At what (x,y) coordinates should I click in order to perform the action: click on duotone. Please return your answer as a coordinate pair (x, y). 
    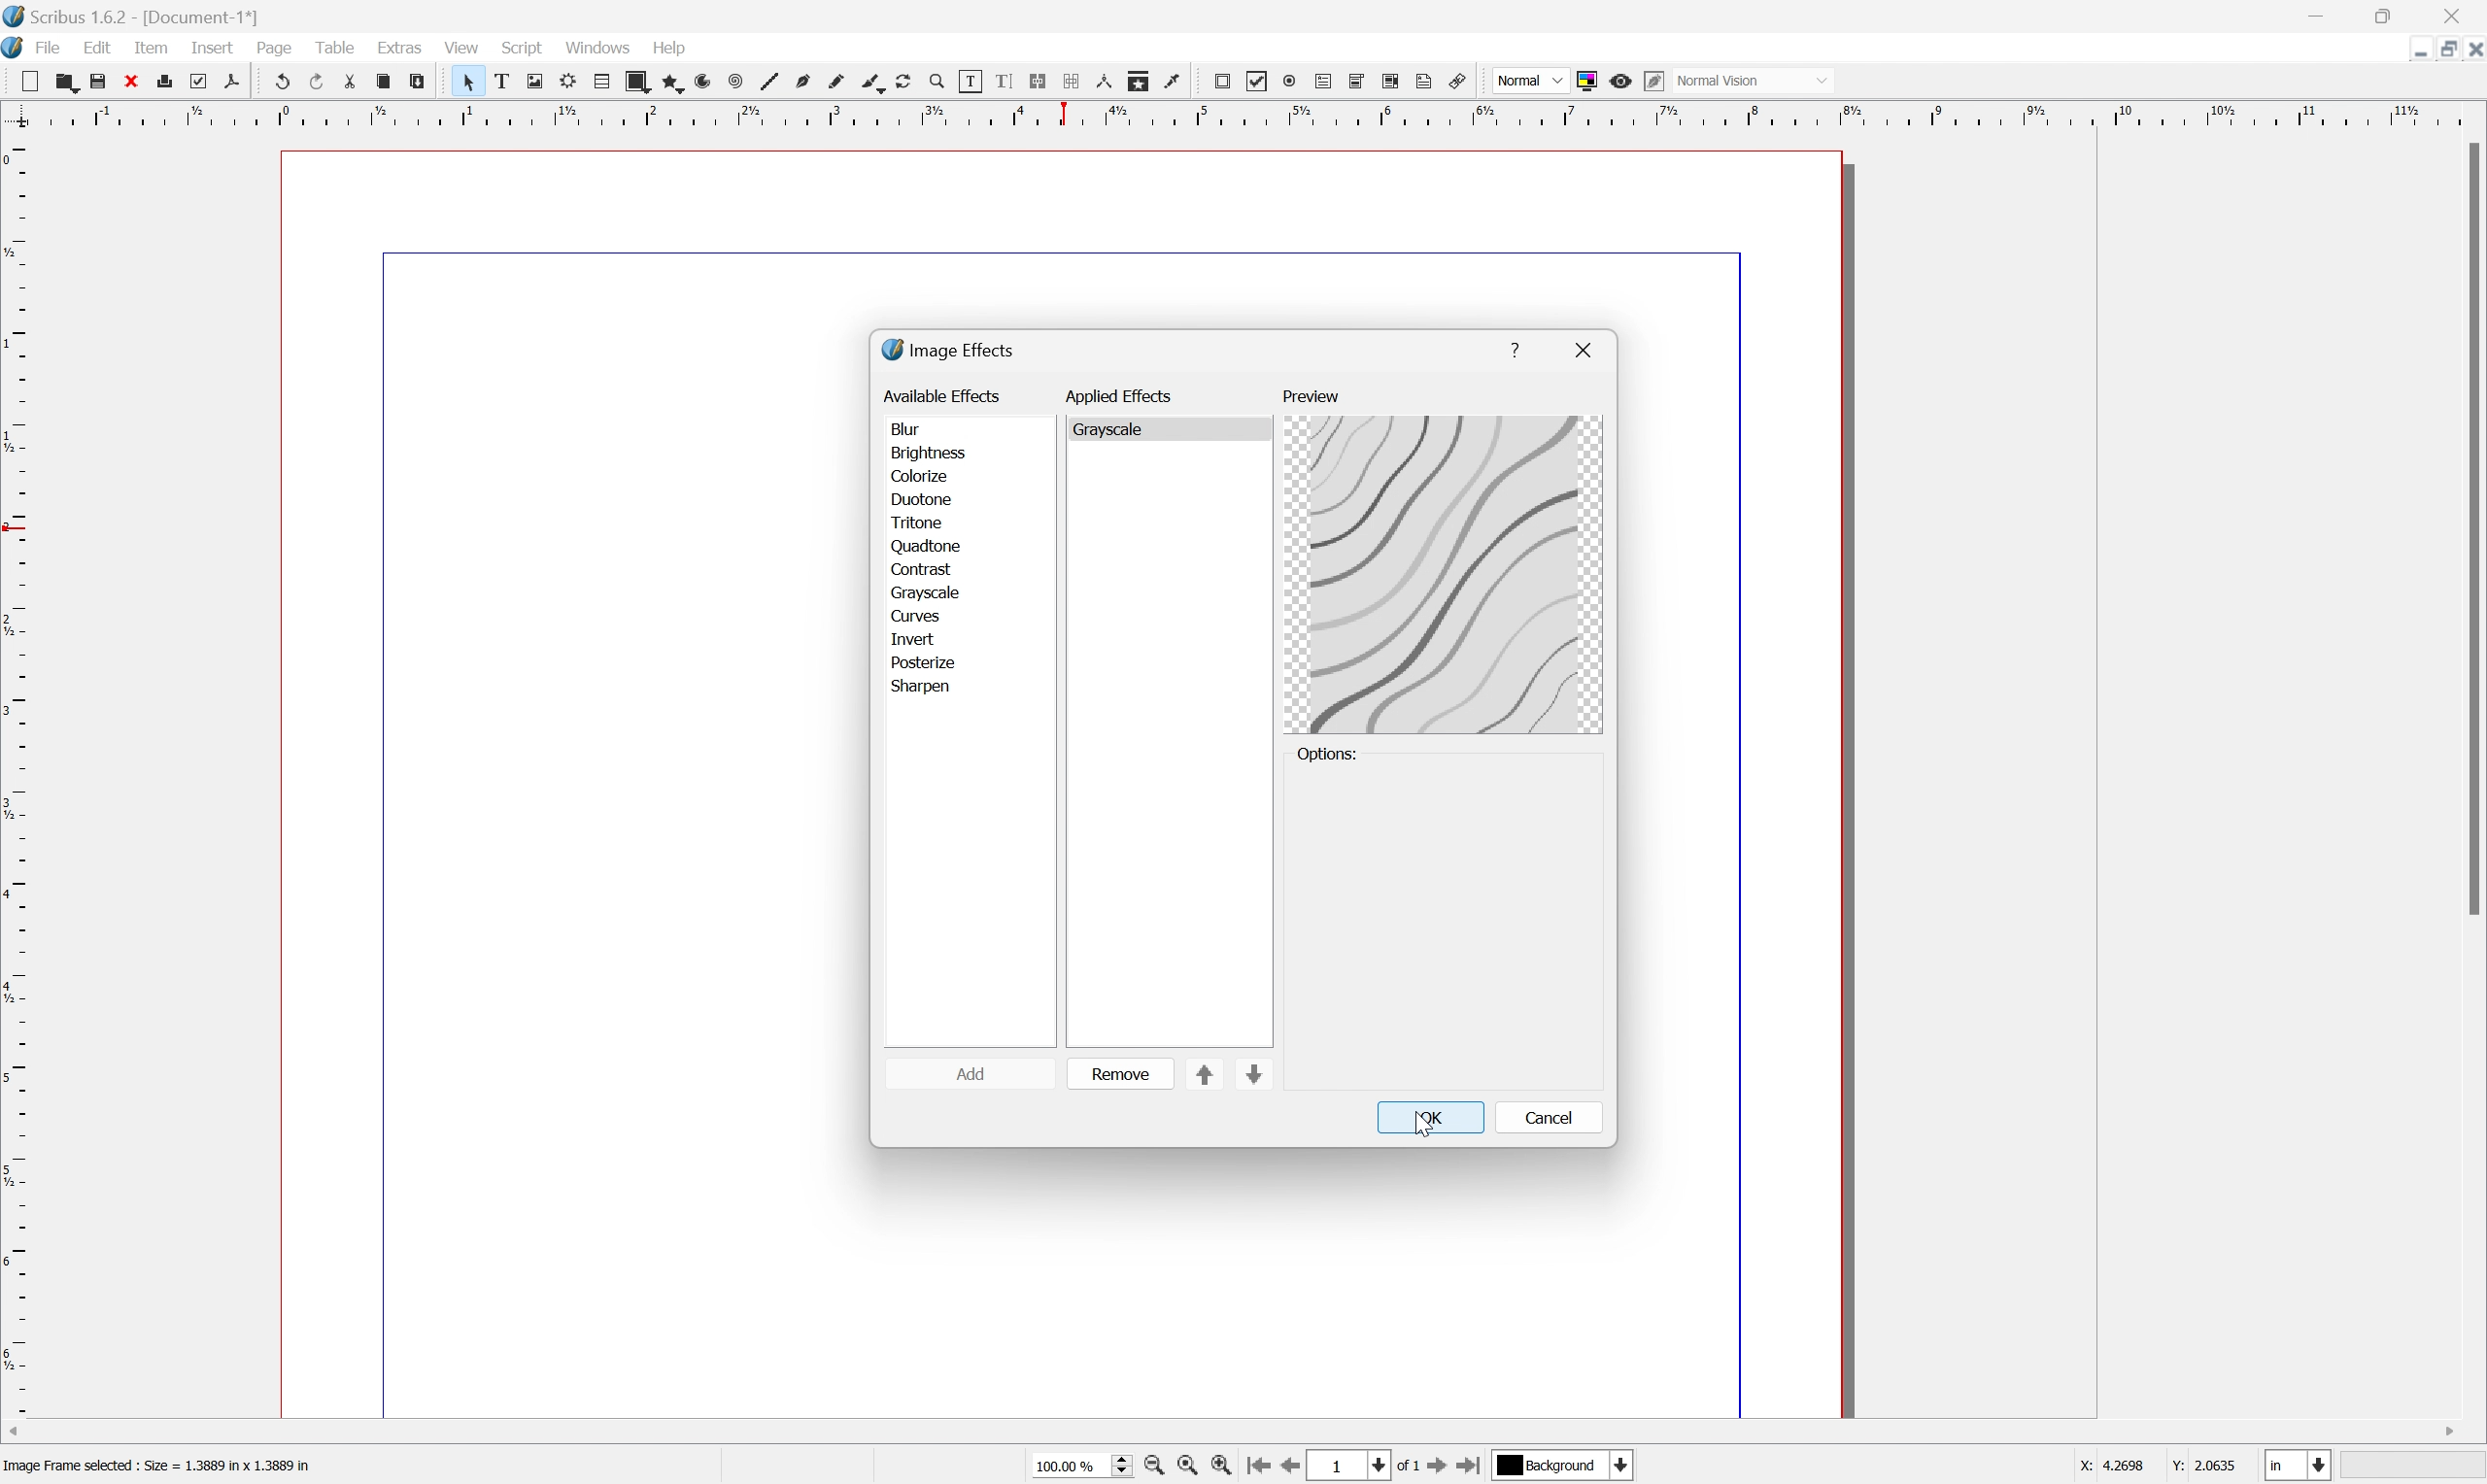
    Looking at the image, I should click on (921, 499).